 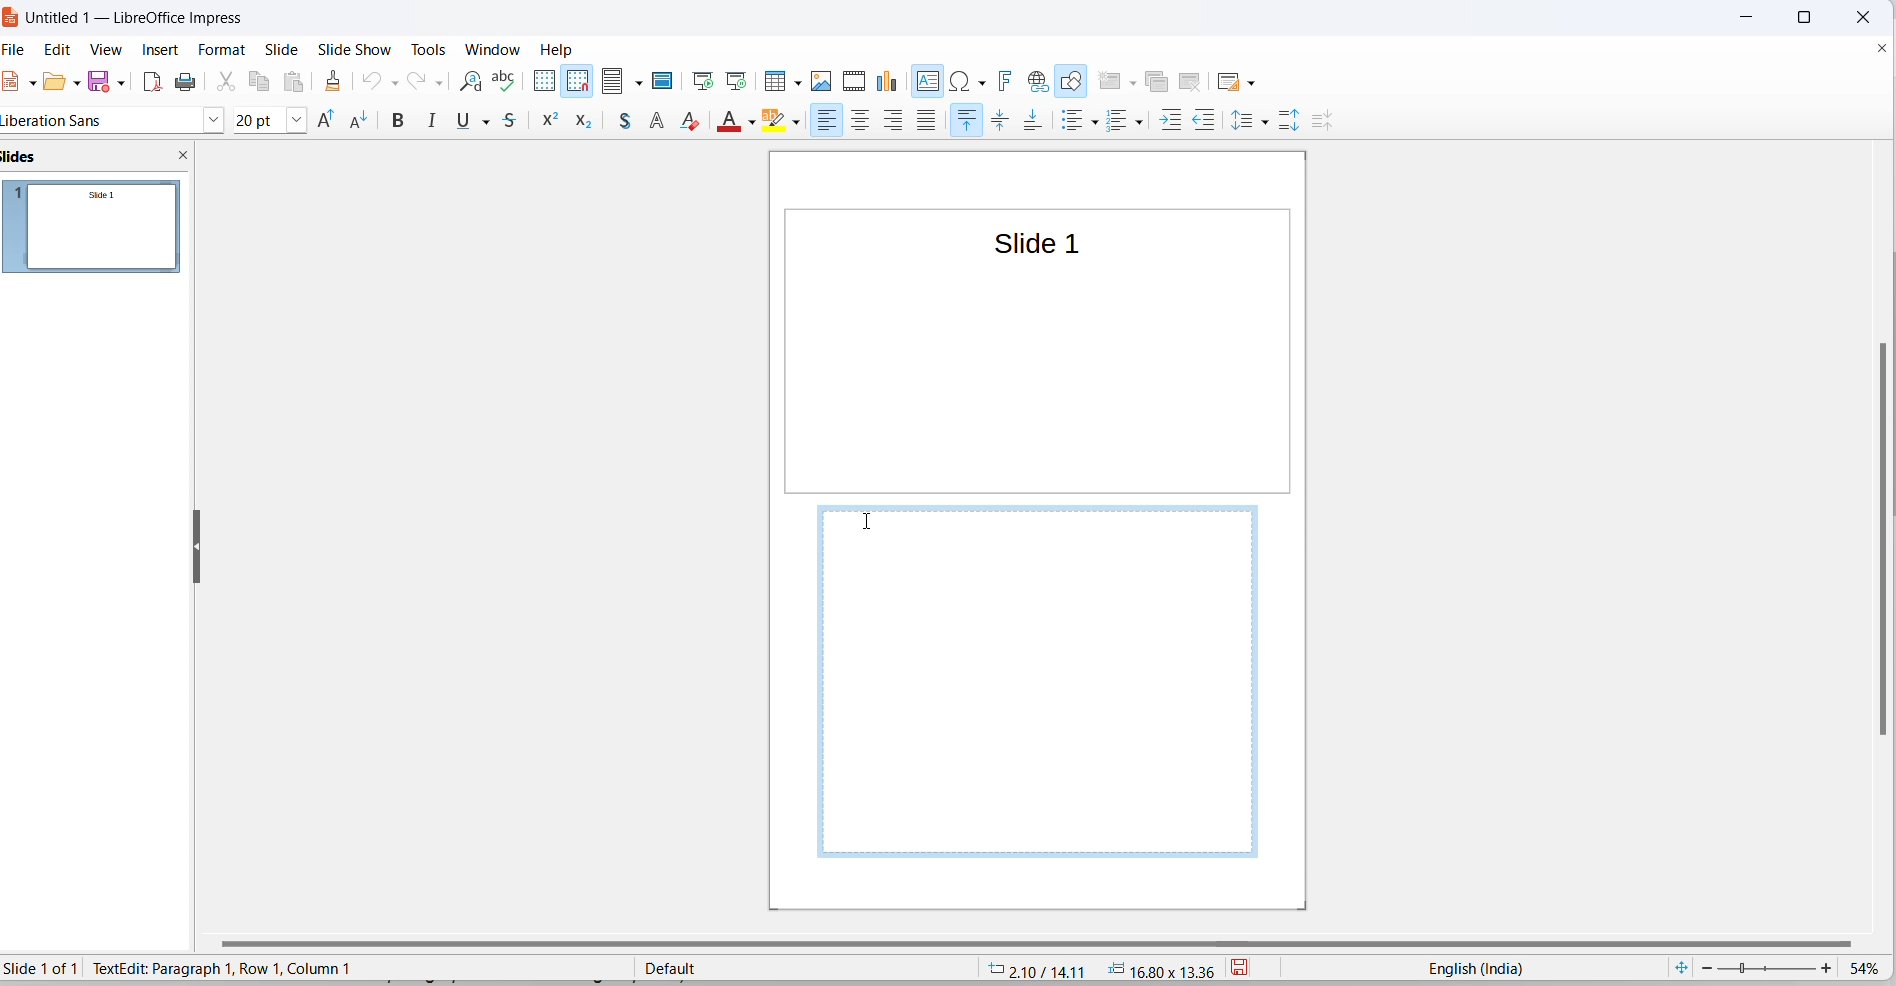 I want to click on close, so click(x=1859, y=15).